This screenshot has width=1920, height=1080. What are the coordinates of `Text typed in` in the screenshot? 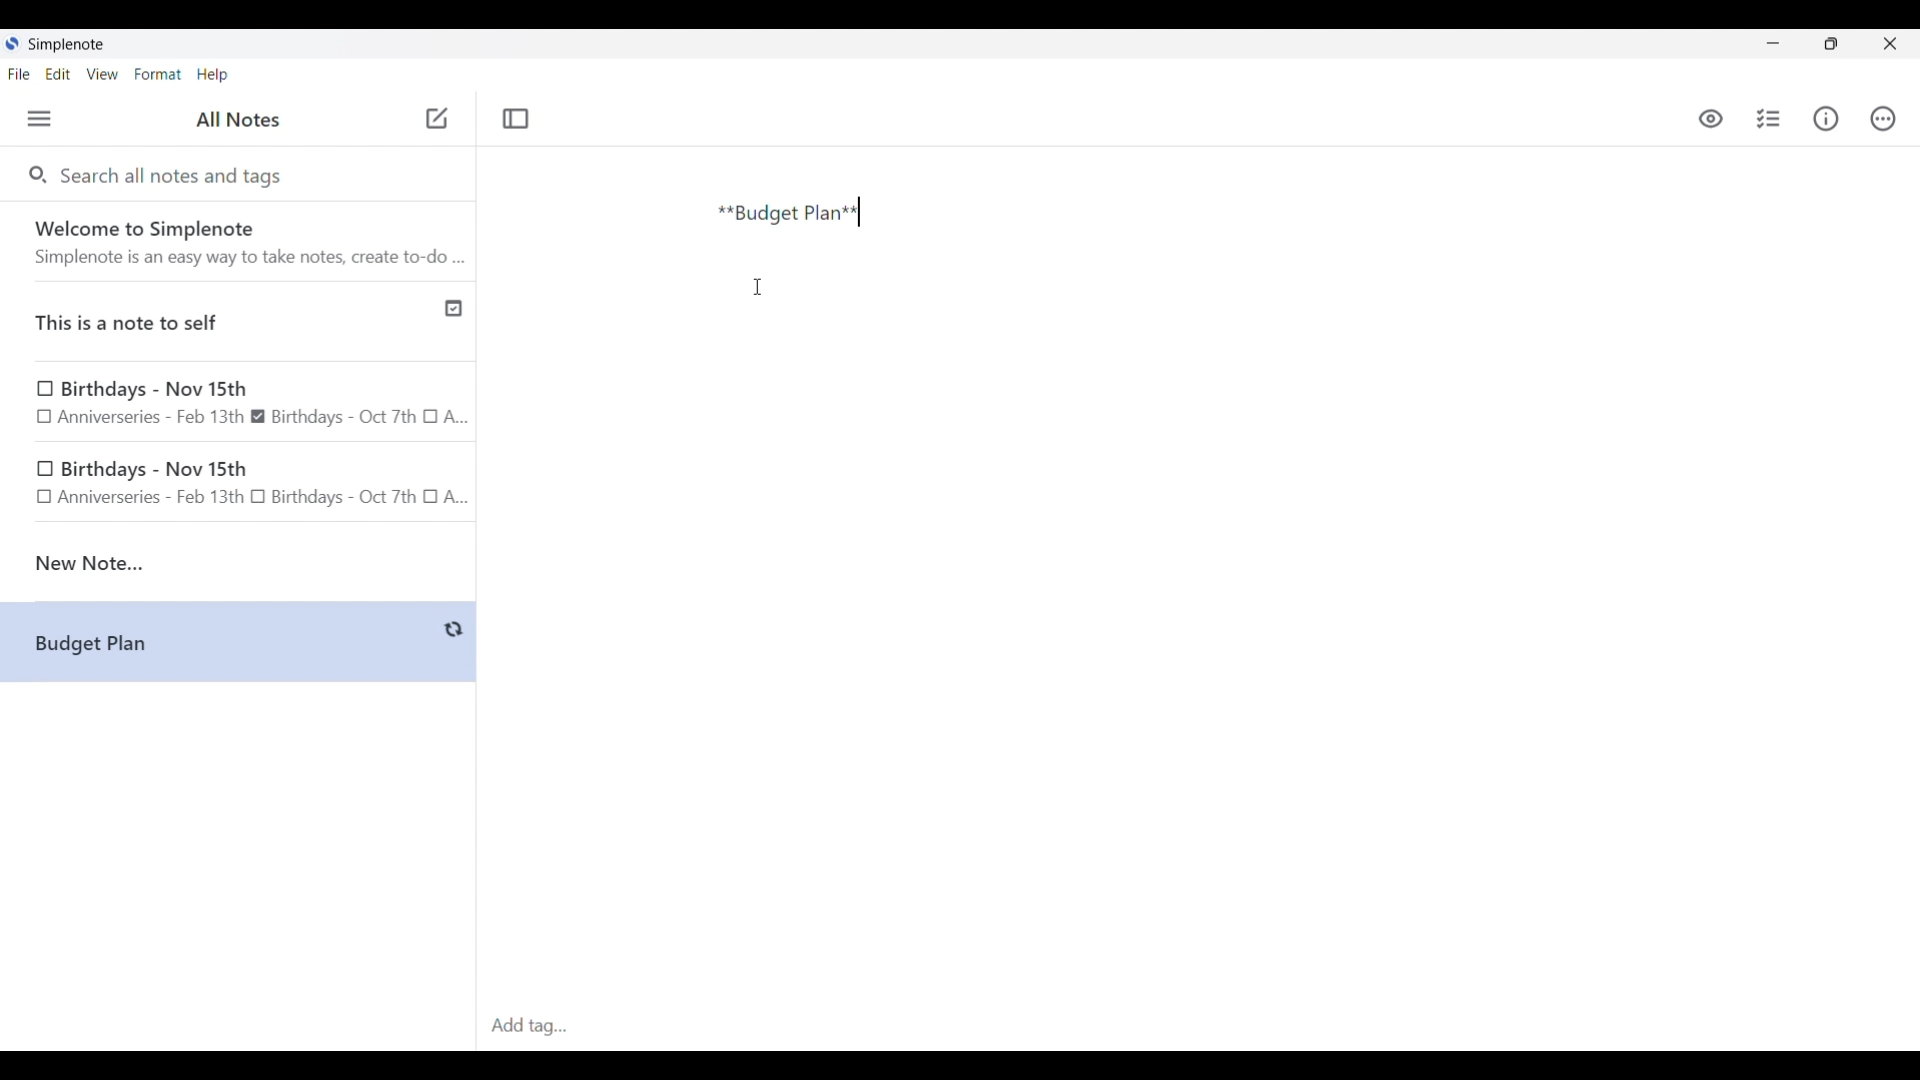 It's located at (789, 214).